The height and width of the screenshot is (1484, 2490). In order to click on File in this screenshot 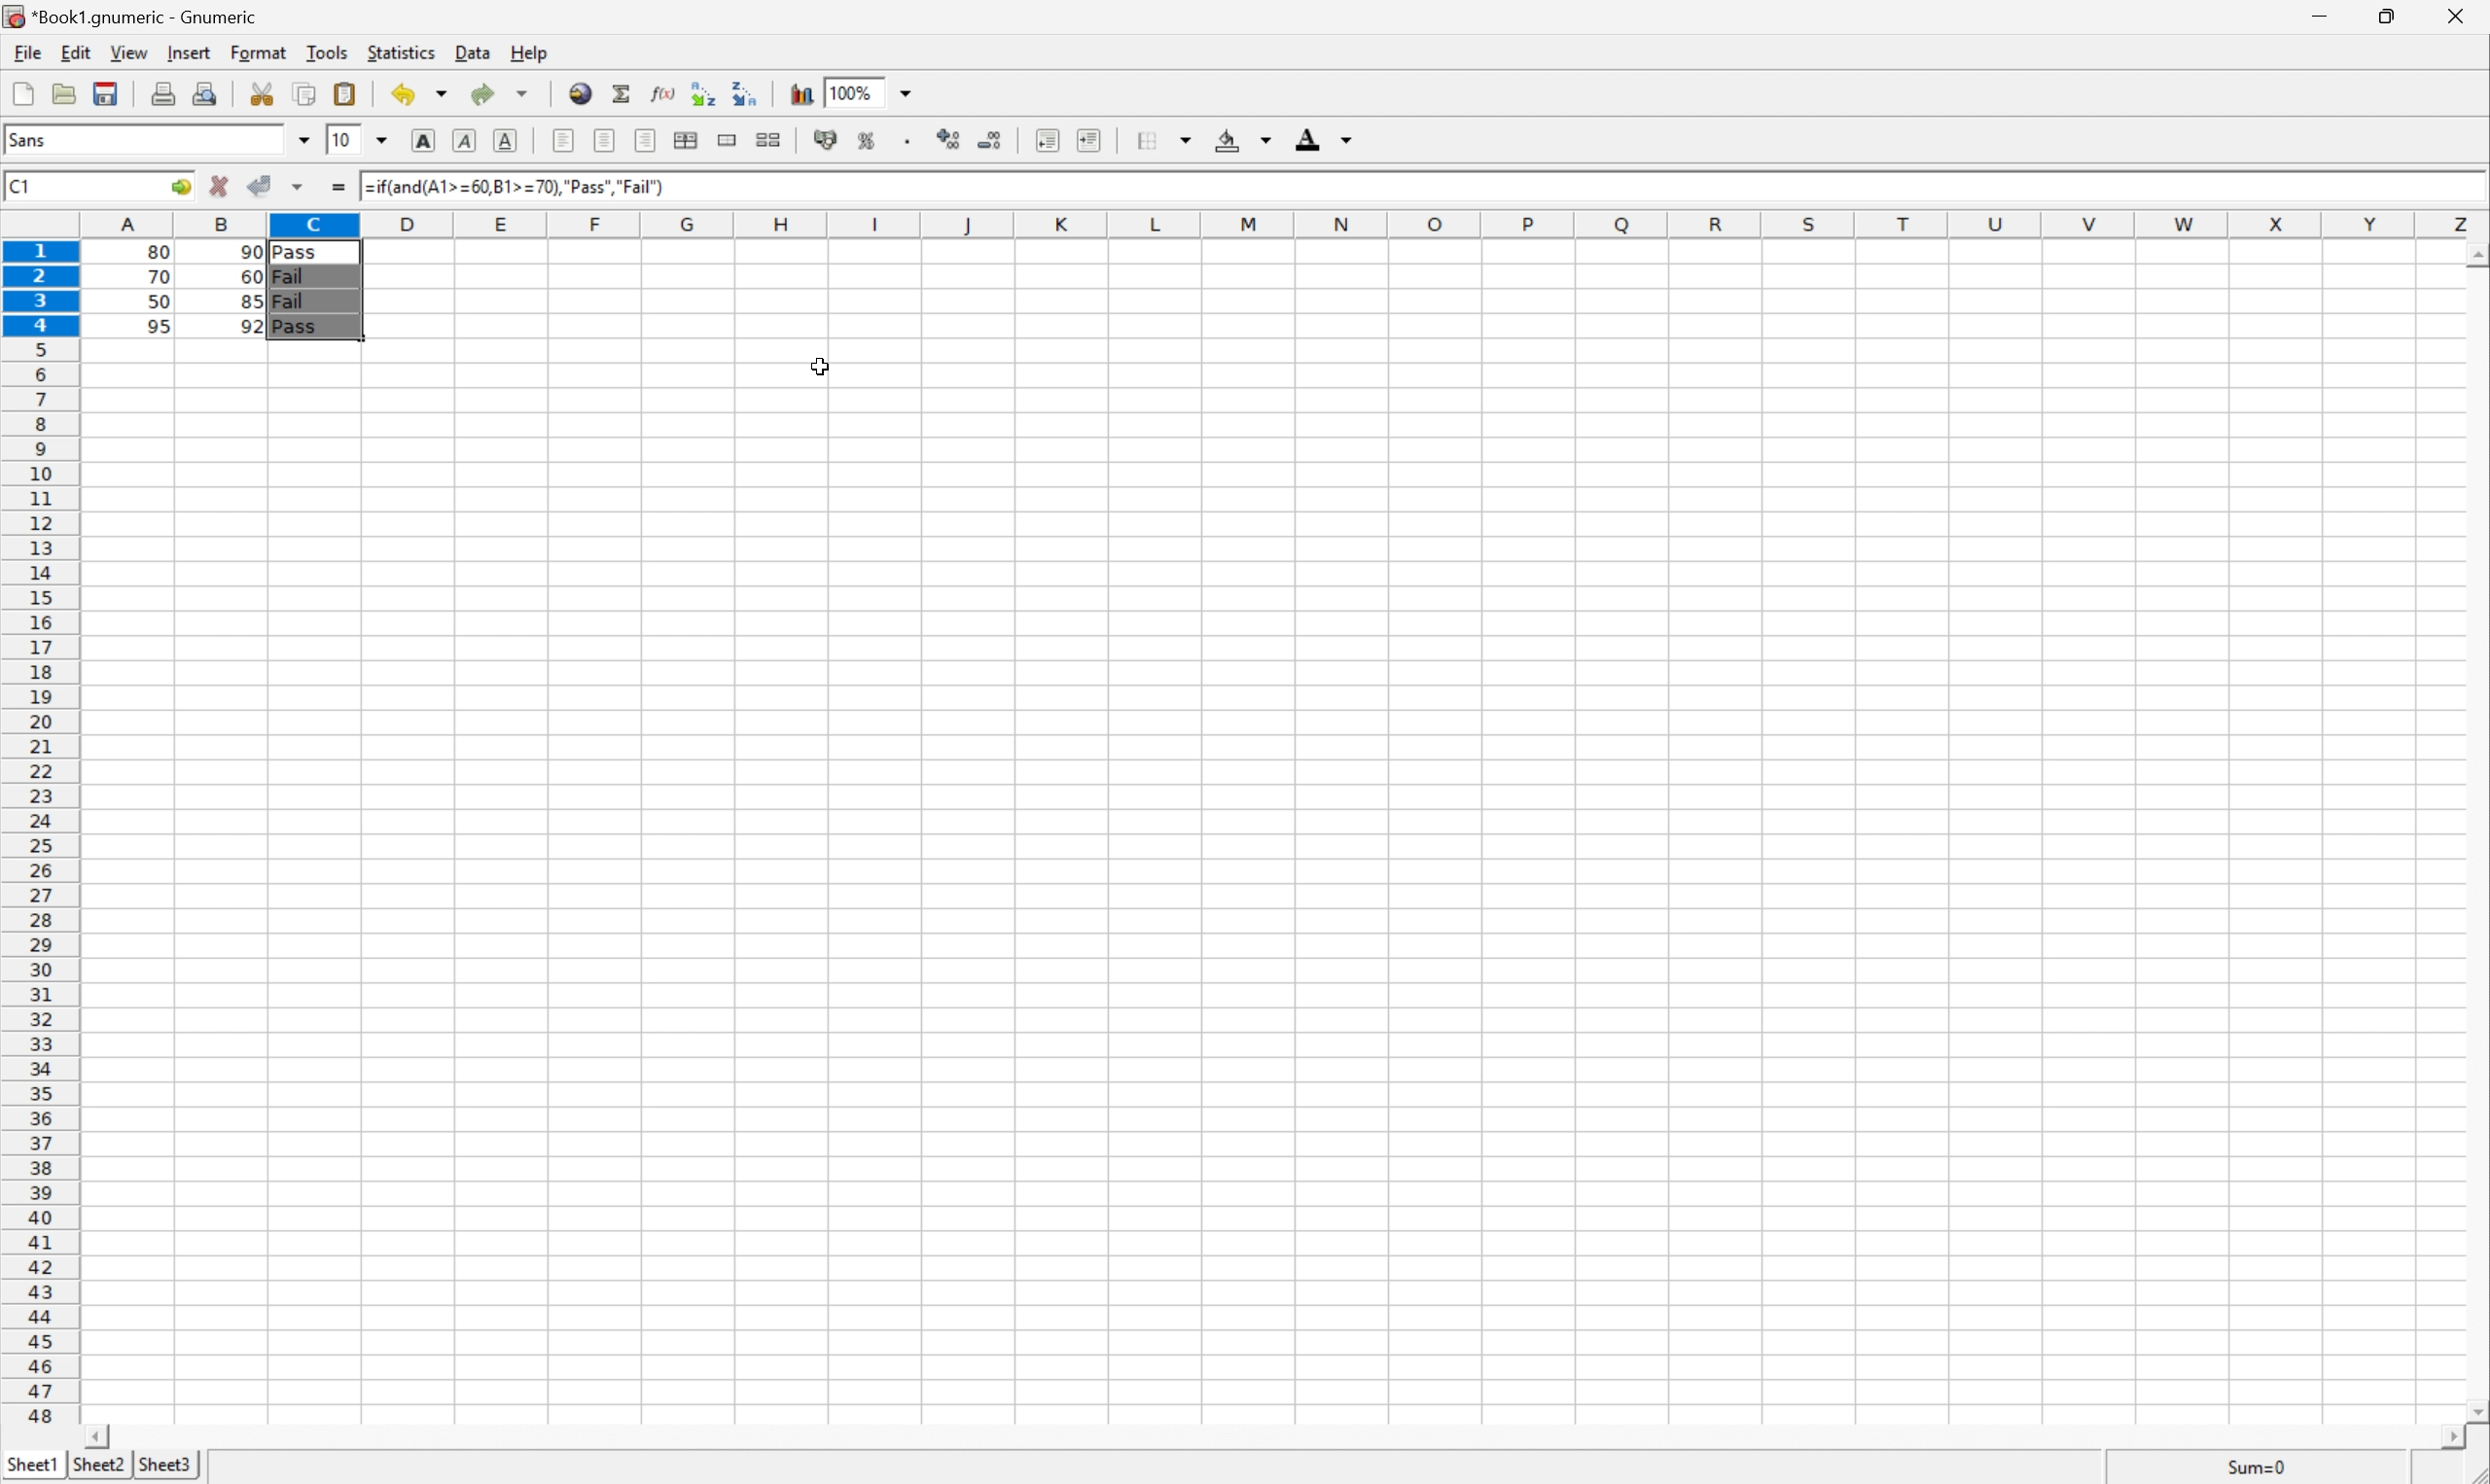, I will do `click(30, 53)`.